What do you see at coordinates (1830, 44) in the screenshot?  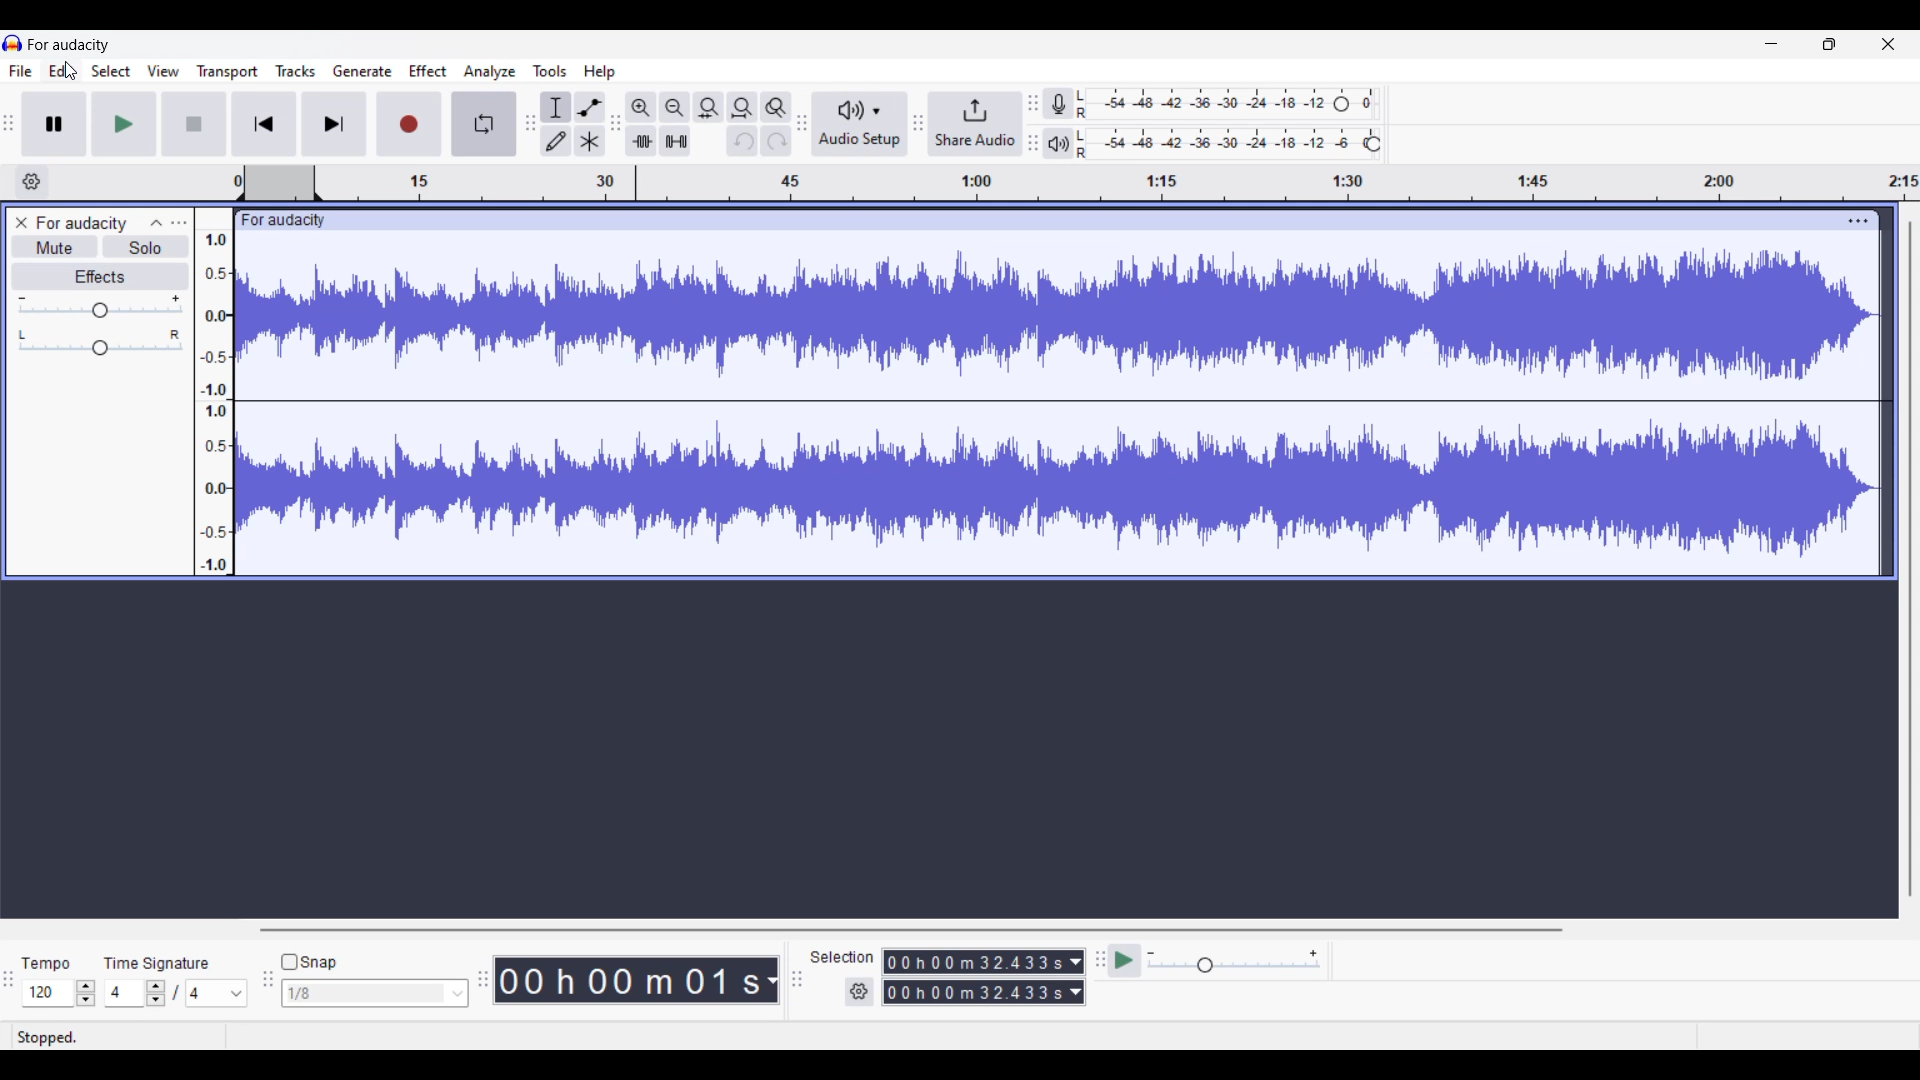 I see `Show in smaller tab` at bounding box center [1830, 44].